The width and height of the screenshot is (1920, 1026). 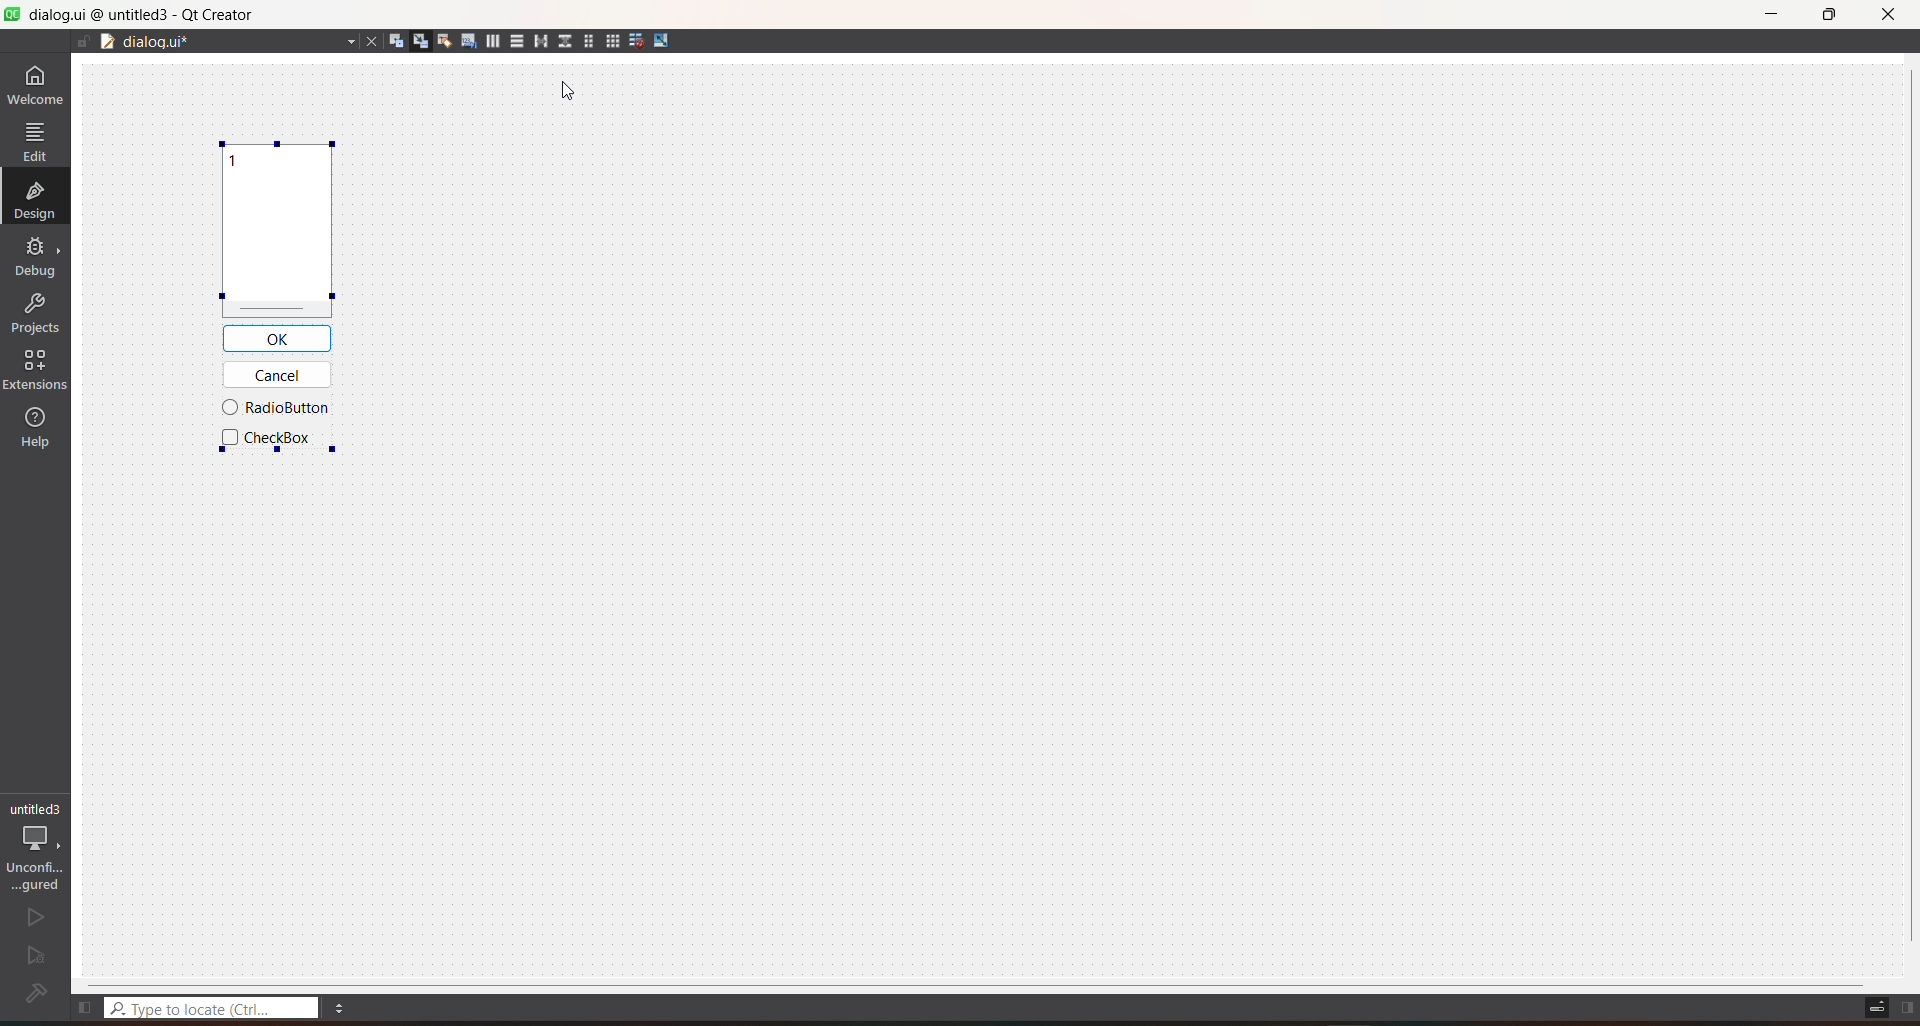 What do you see at coordinates (565, 92) in the screenshot?
I see `Cursor` at bounding box center [565, 92].